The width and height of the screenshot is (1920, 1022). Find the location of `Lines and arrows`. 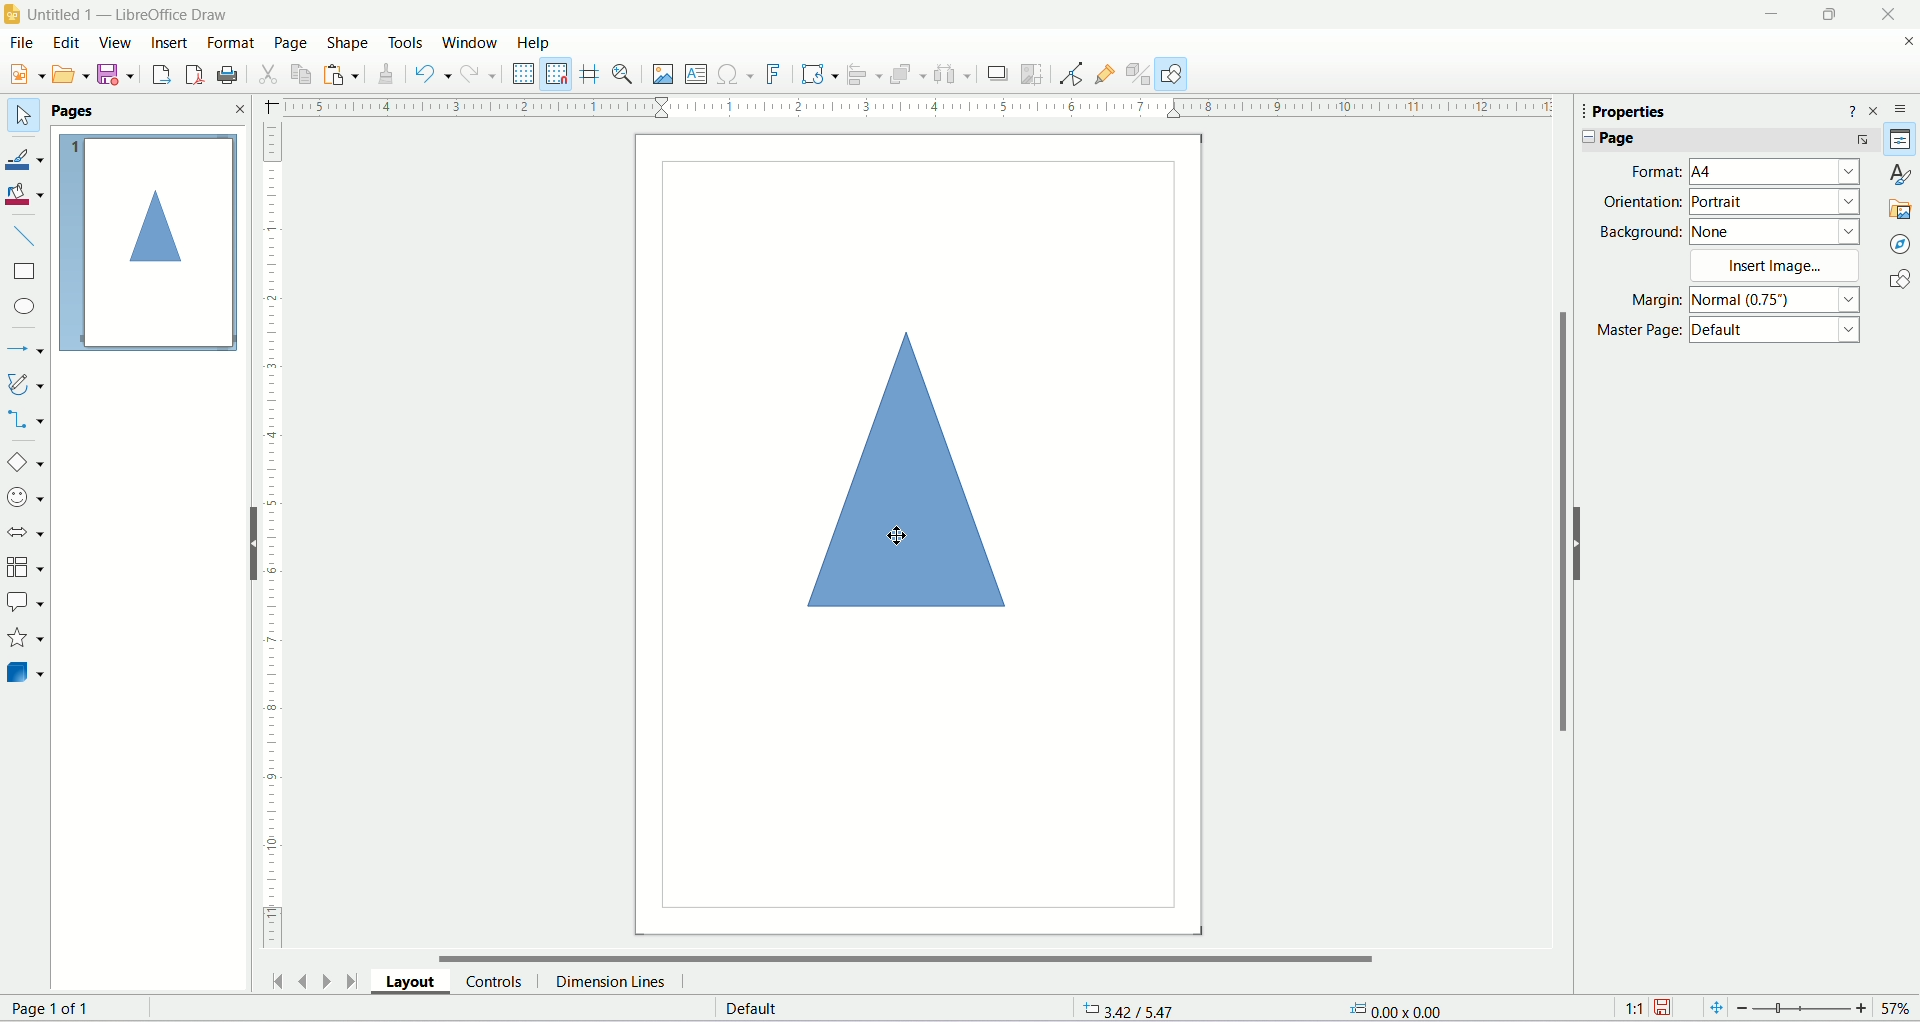

Lines and arrows is located at coordinates (26, 346).